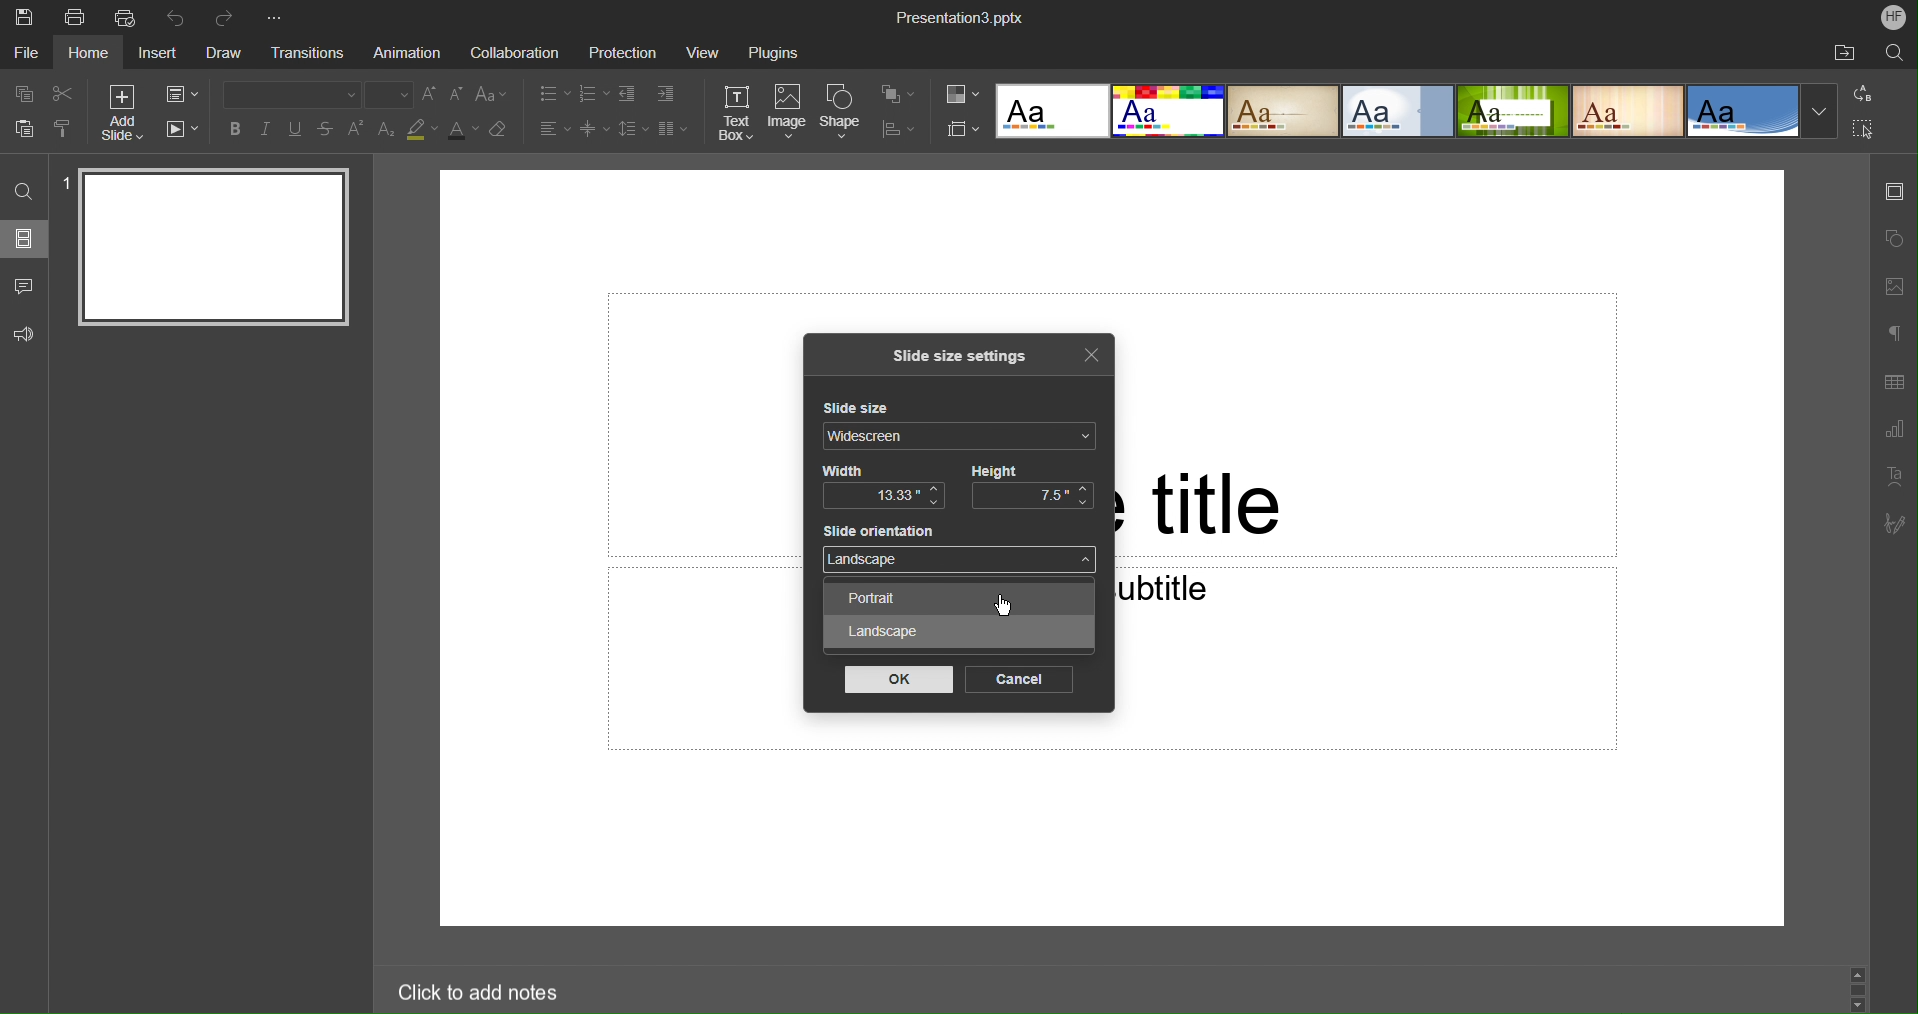  I want to click on Slide orientation, so click(885, 531).